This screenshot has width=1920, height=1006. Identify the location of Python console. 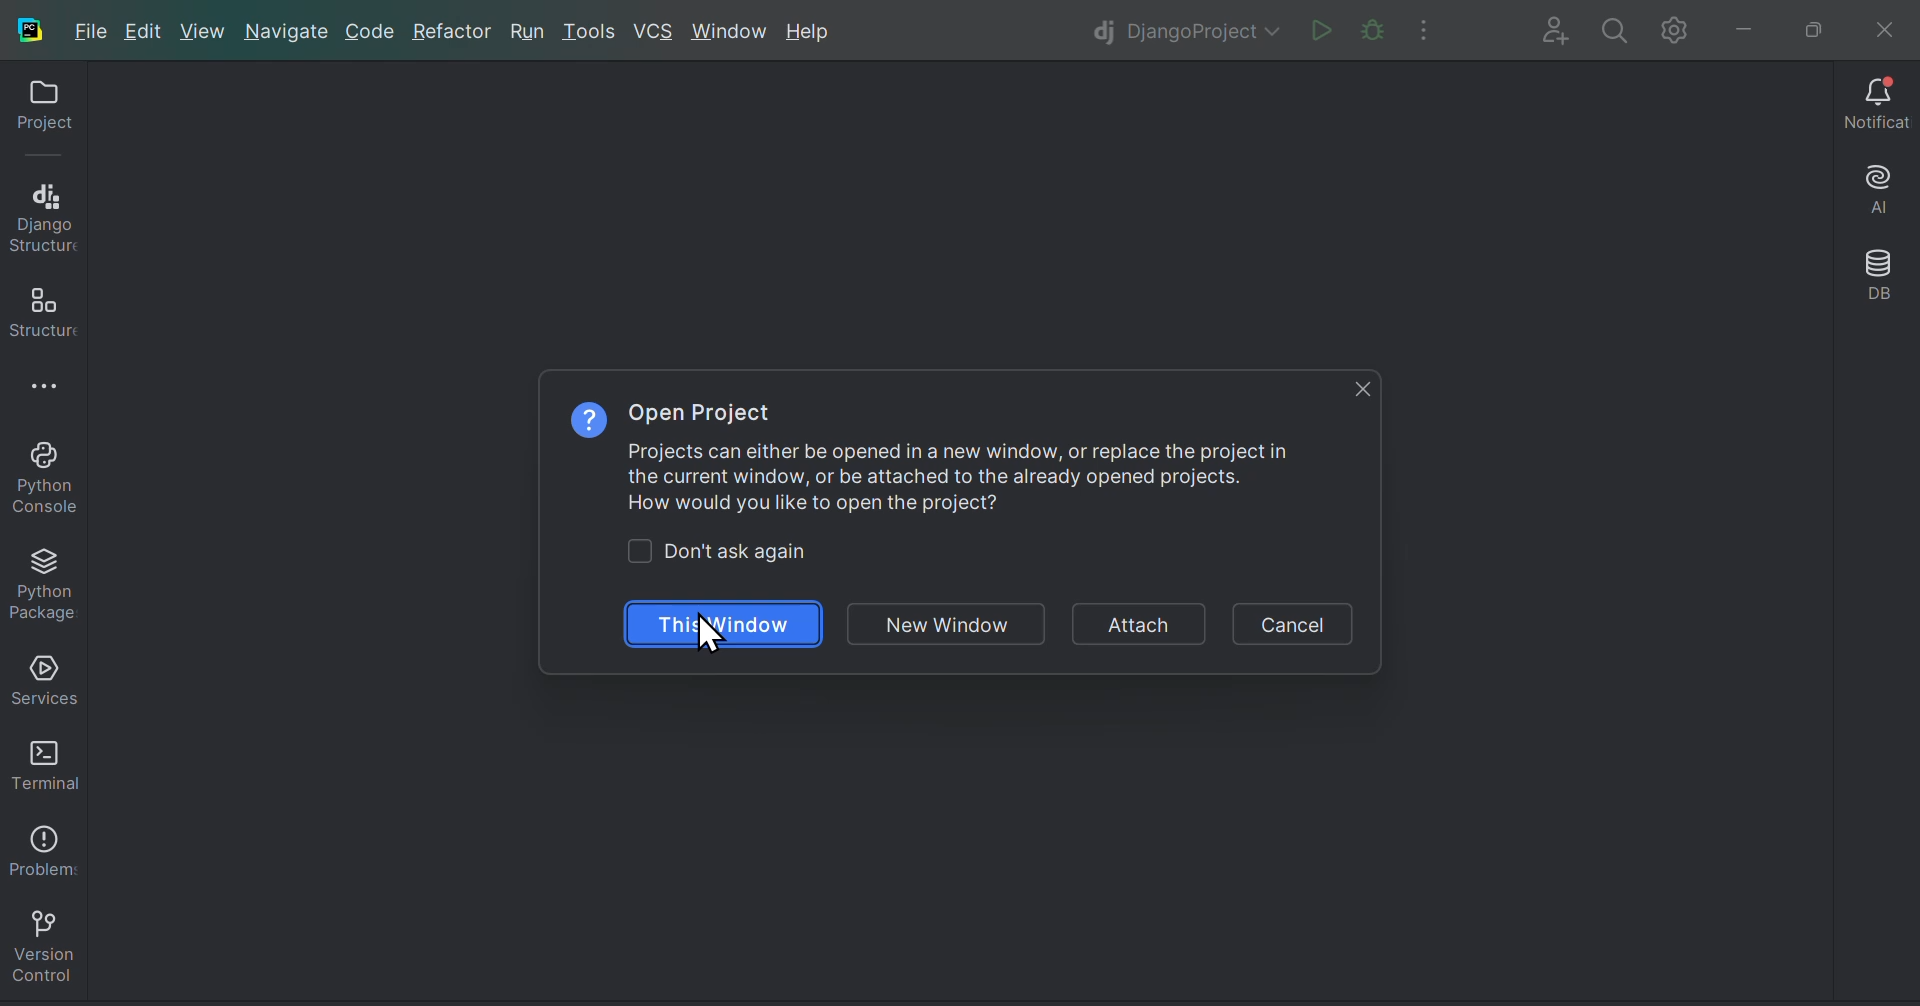
(42, 476).